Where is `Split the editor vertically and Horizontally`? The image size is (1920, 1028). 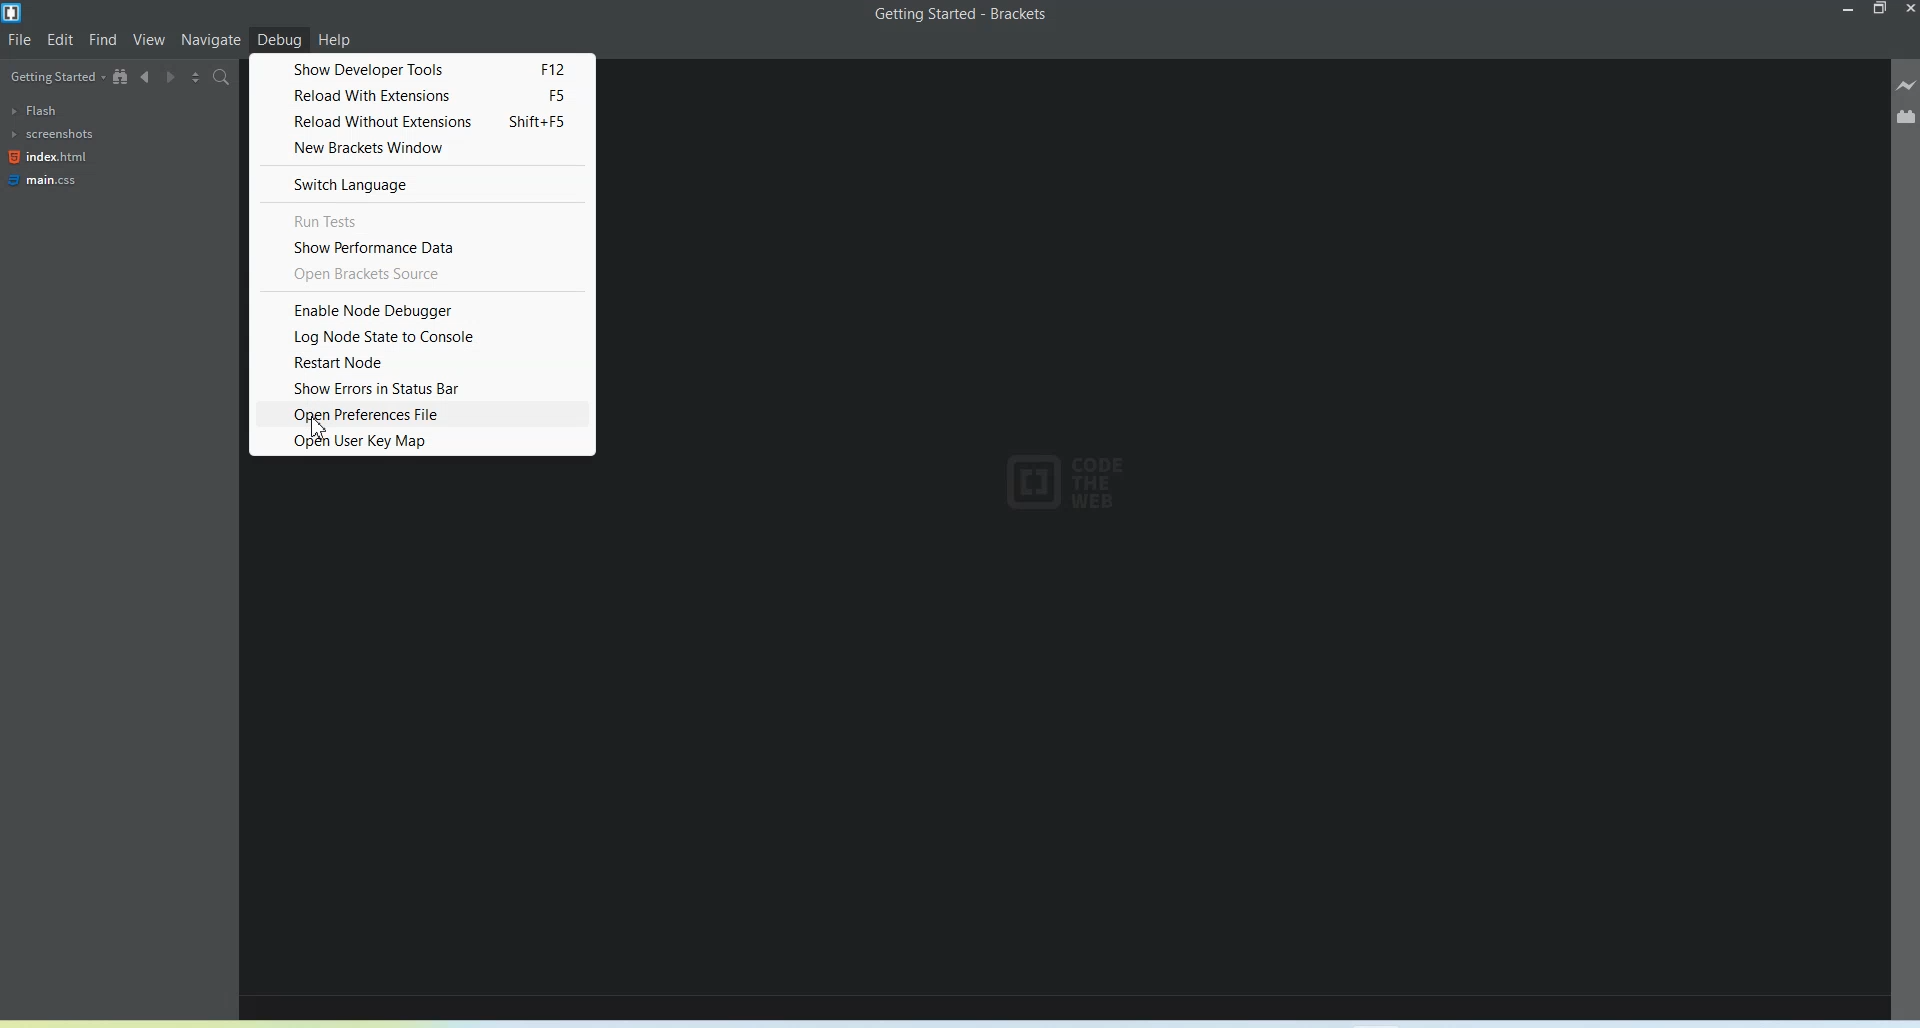 Split the editor vertically and Horizontally is located at coordinates (196, 77).